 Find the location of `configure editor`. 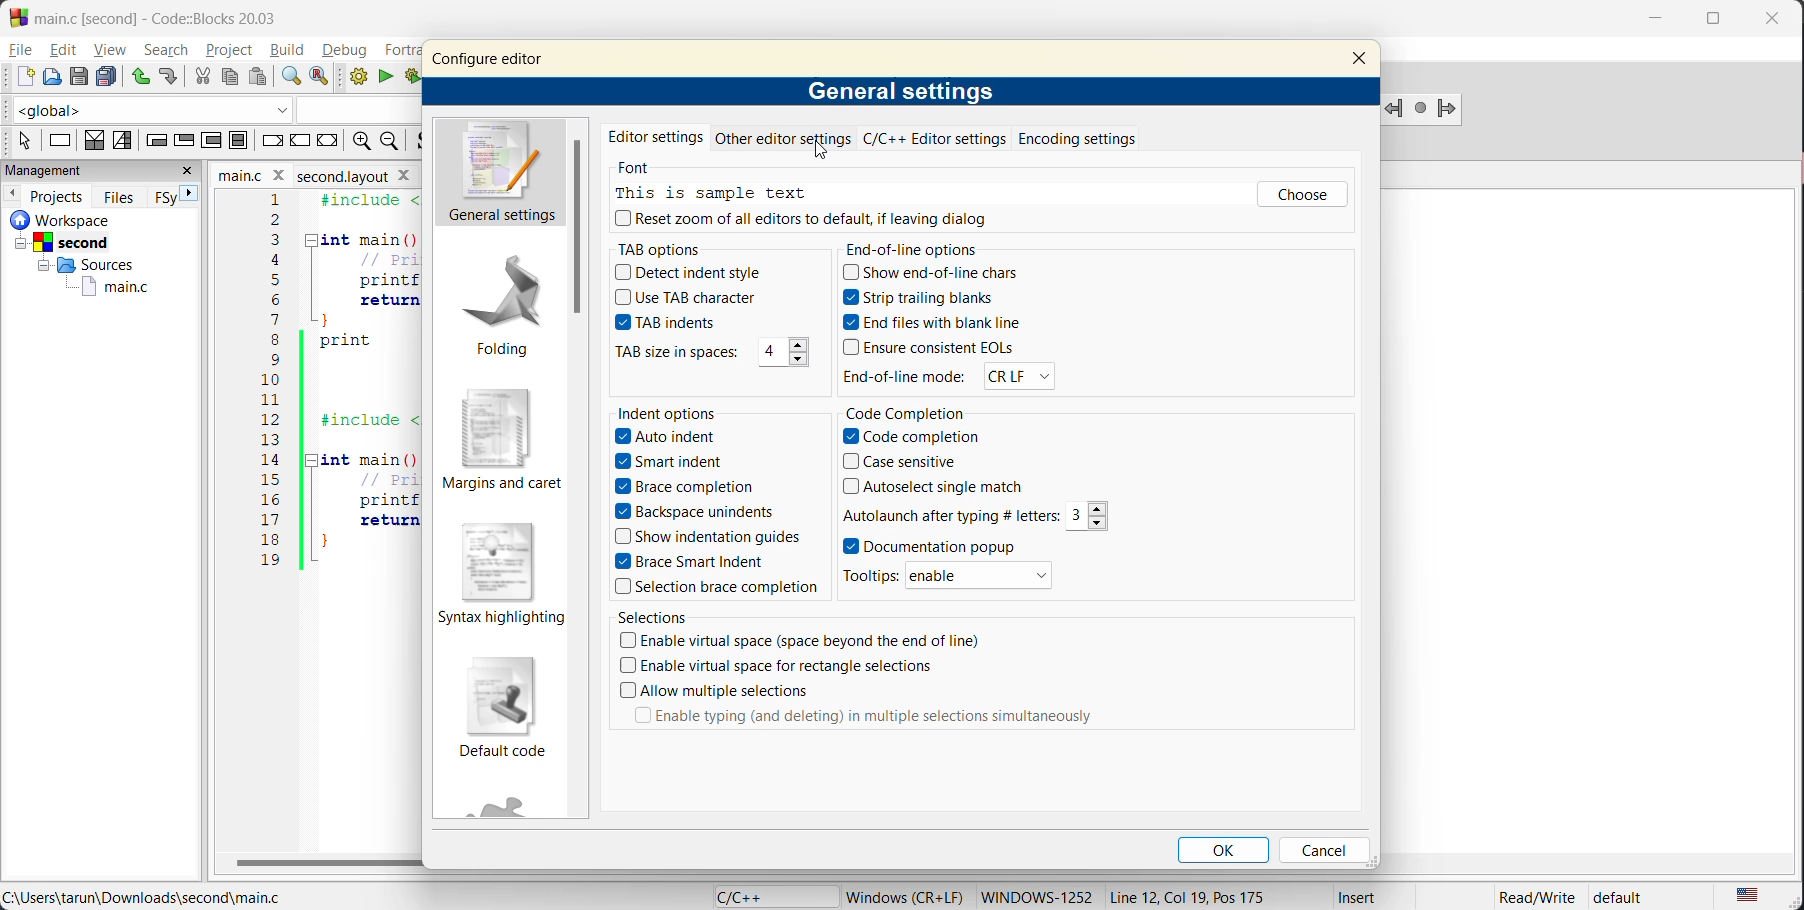

configure editor is located at coordinates (487, 60).